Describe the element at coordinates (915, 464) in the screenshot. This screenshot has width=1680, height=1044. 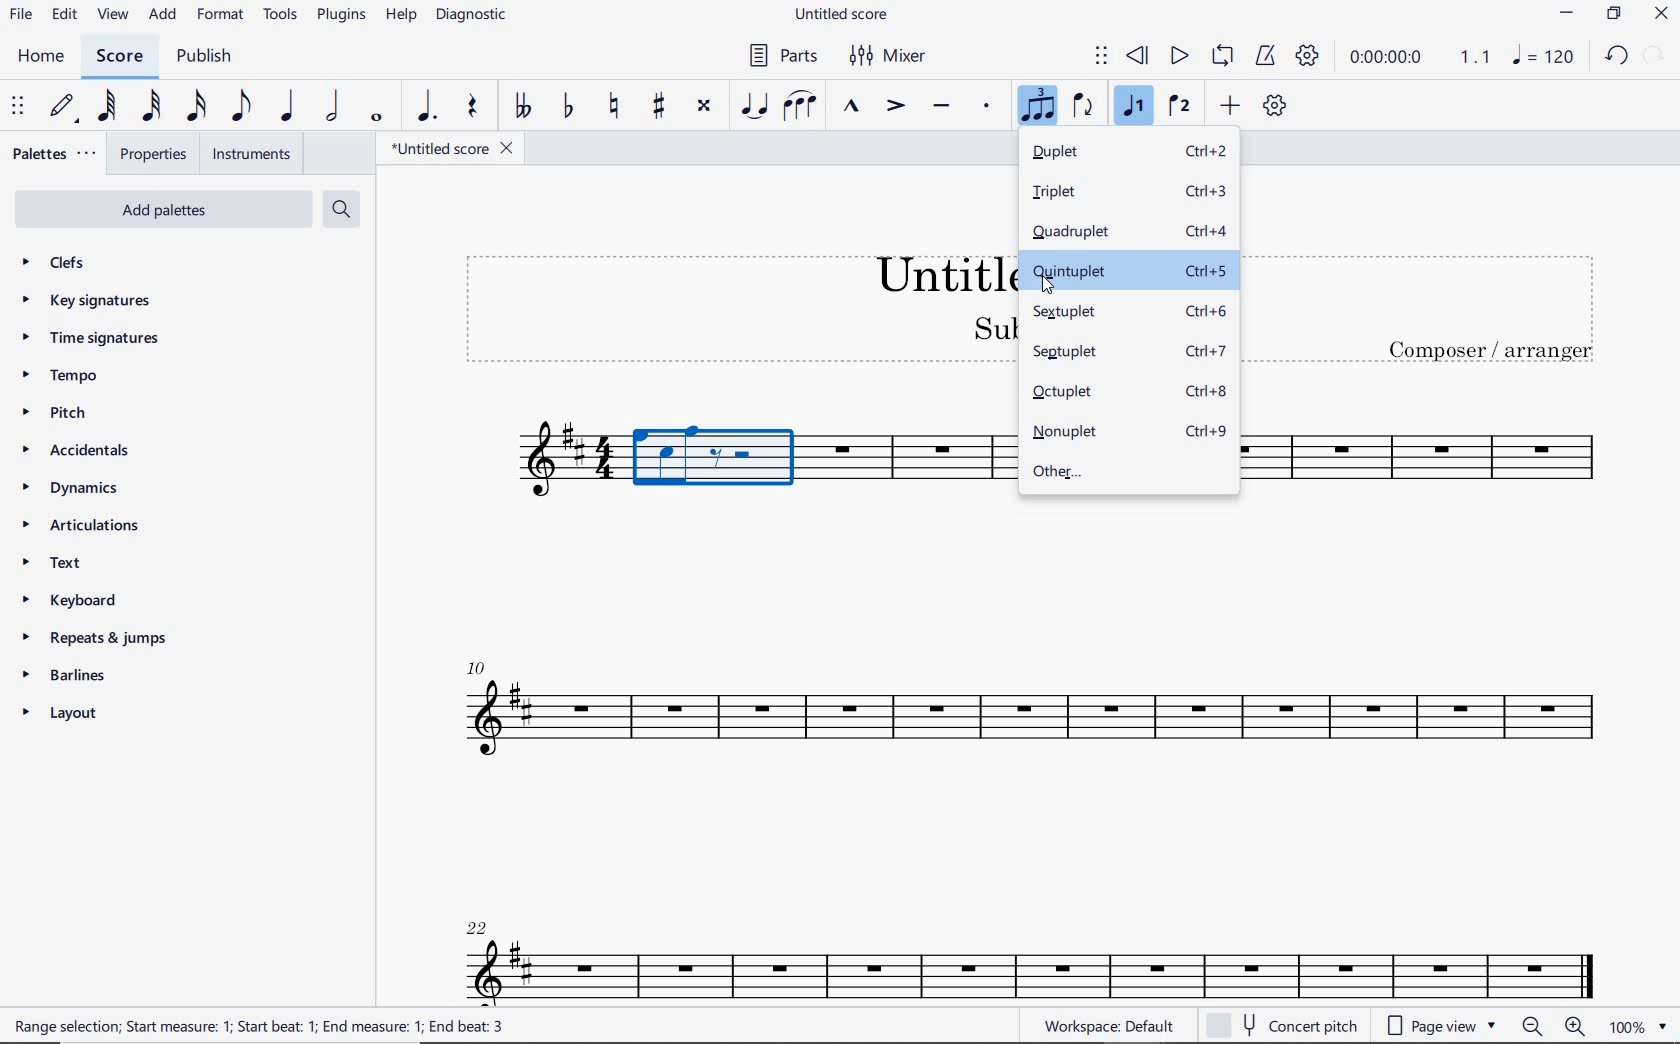
I see `INSTRUMENT: TENOR SAXOPHONE` at that location.